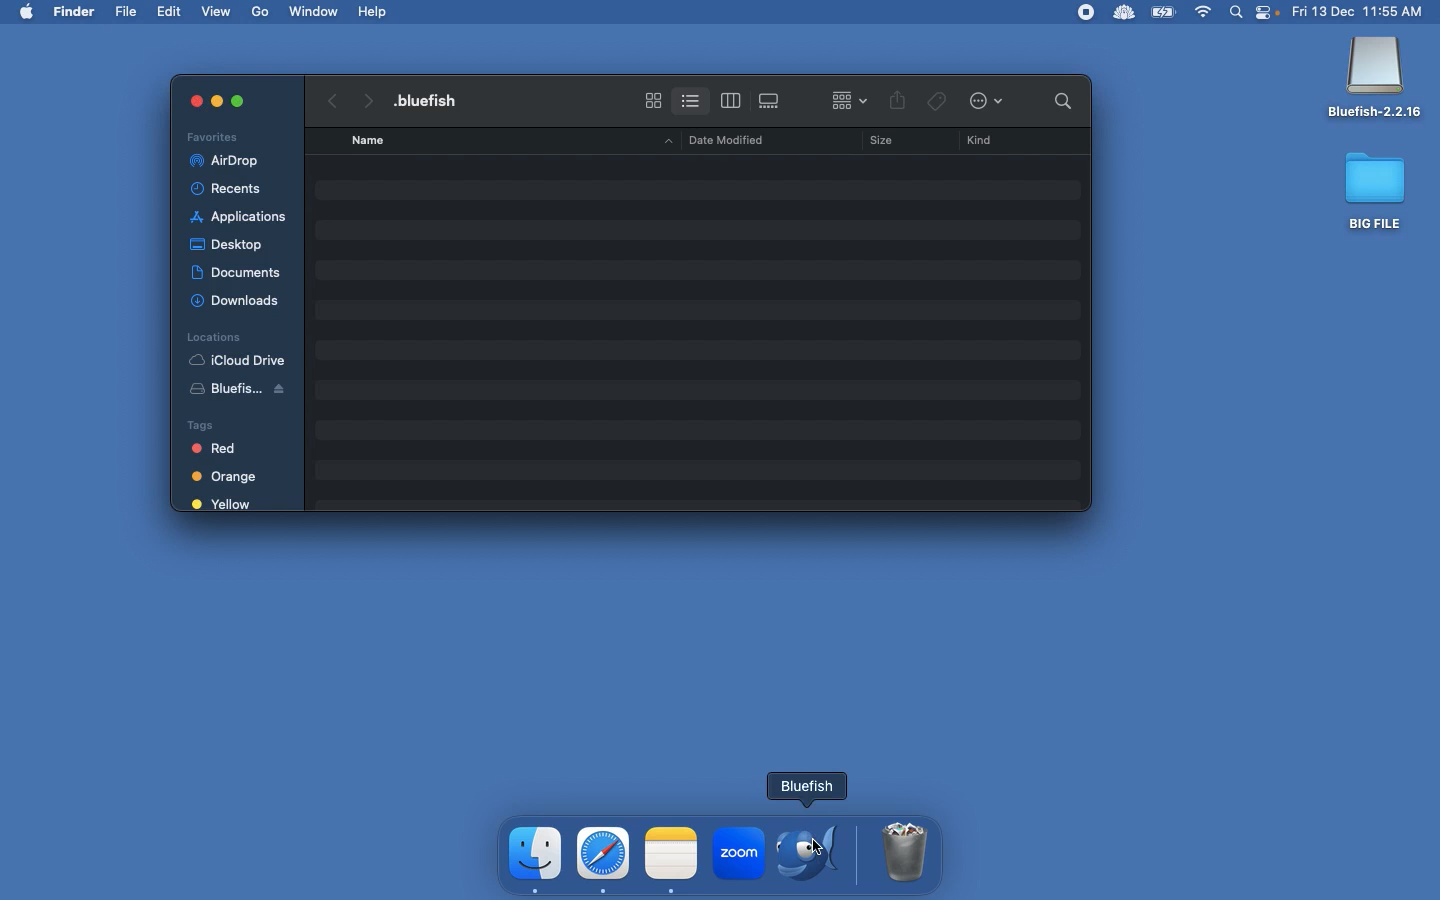 This screenshot has height=900, width=1440. What do you see at coordinates (1237, 14) in the screenshot?
I see `Search` at bounding box center [1237, 14].